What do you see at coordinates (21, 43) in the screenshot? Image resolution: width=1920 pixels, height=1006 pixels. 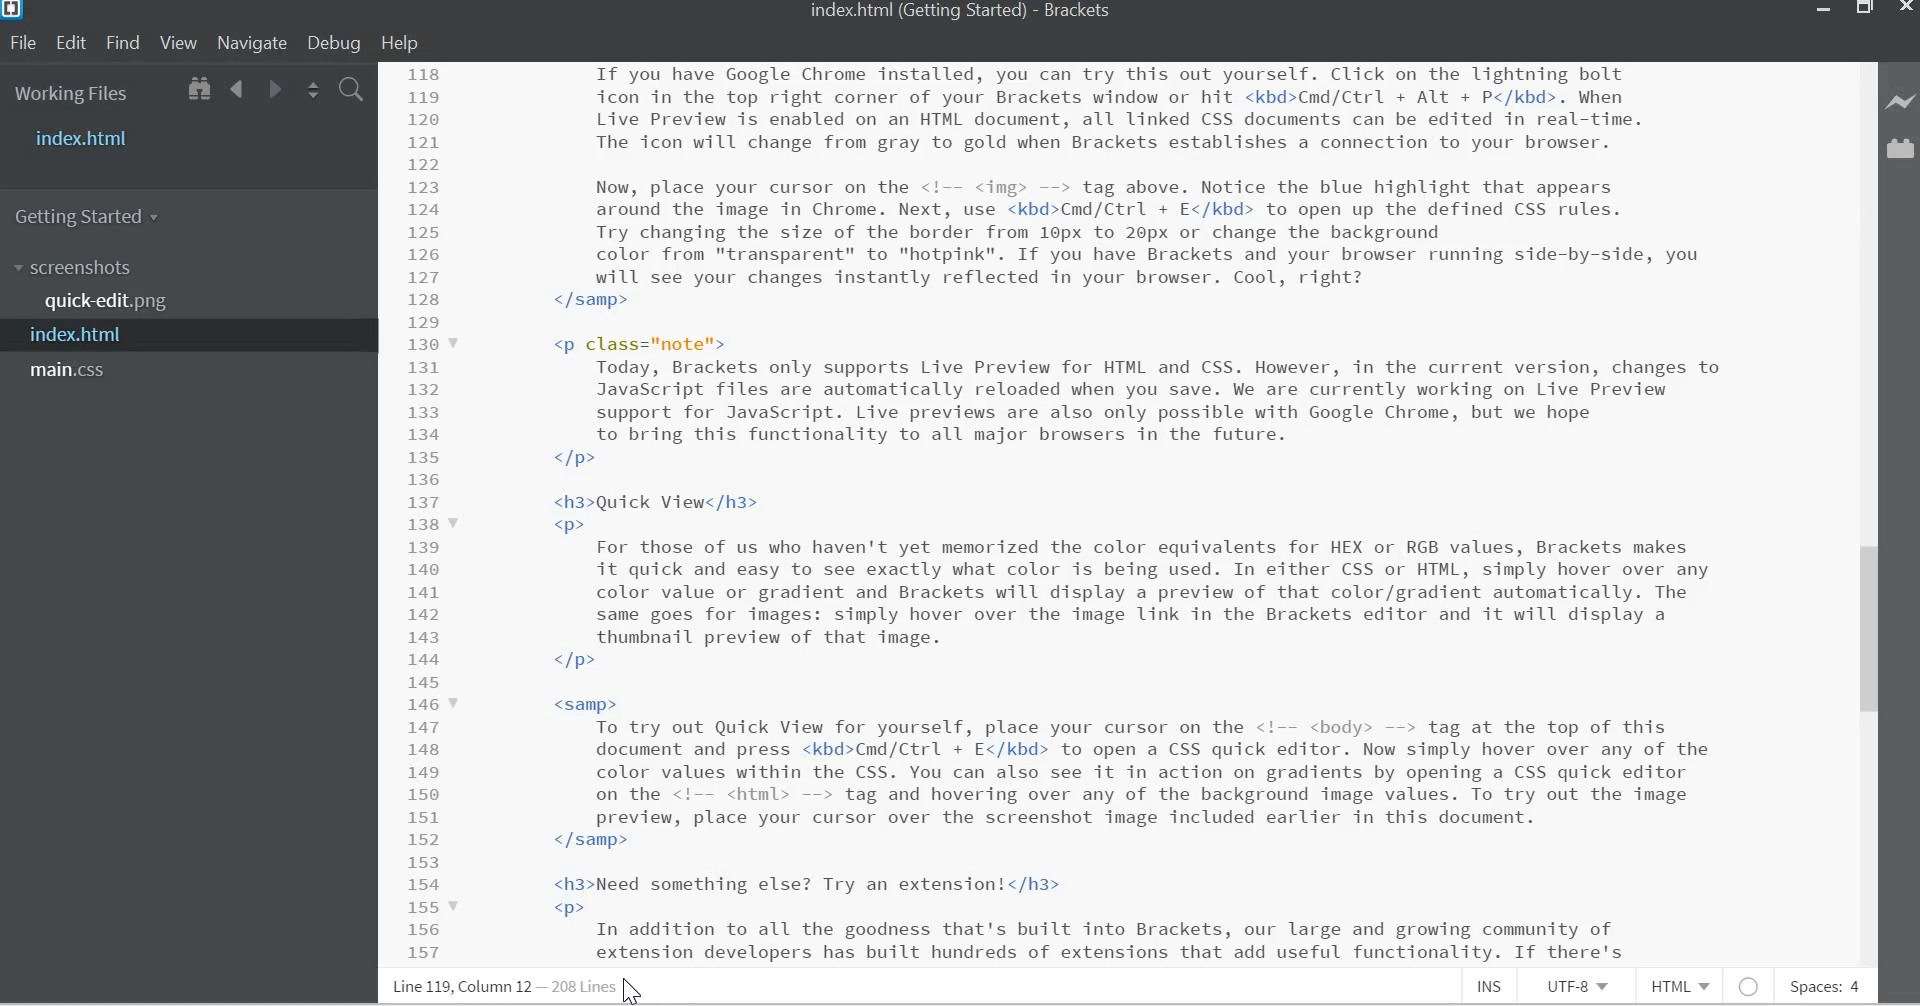 I see `File` at bounding box center [21, 43].